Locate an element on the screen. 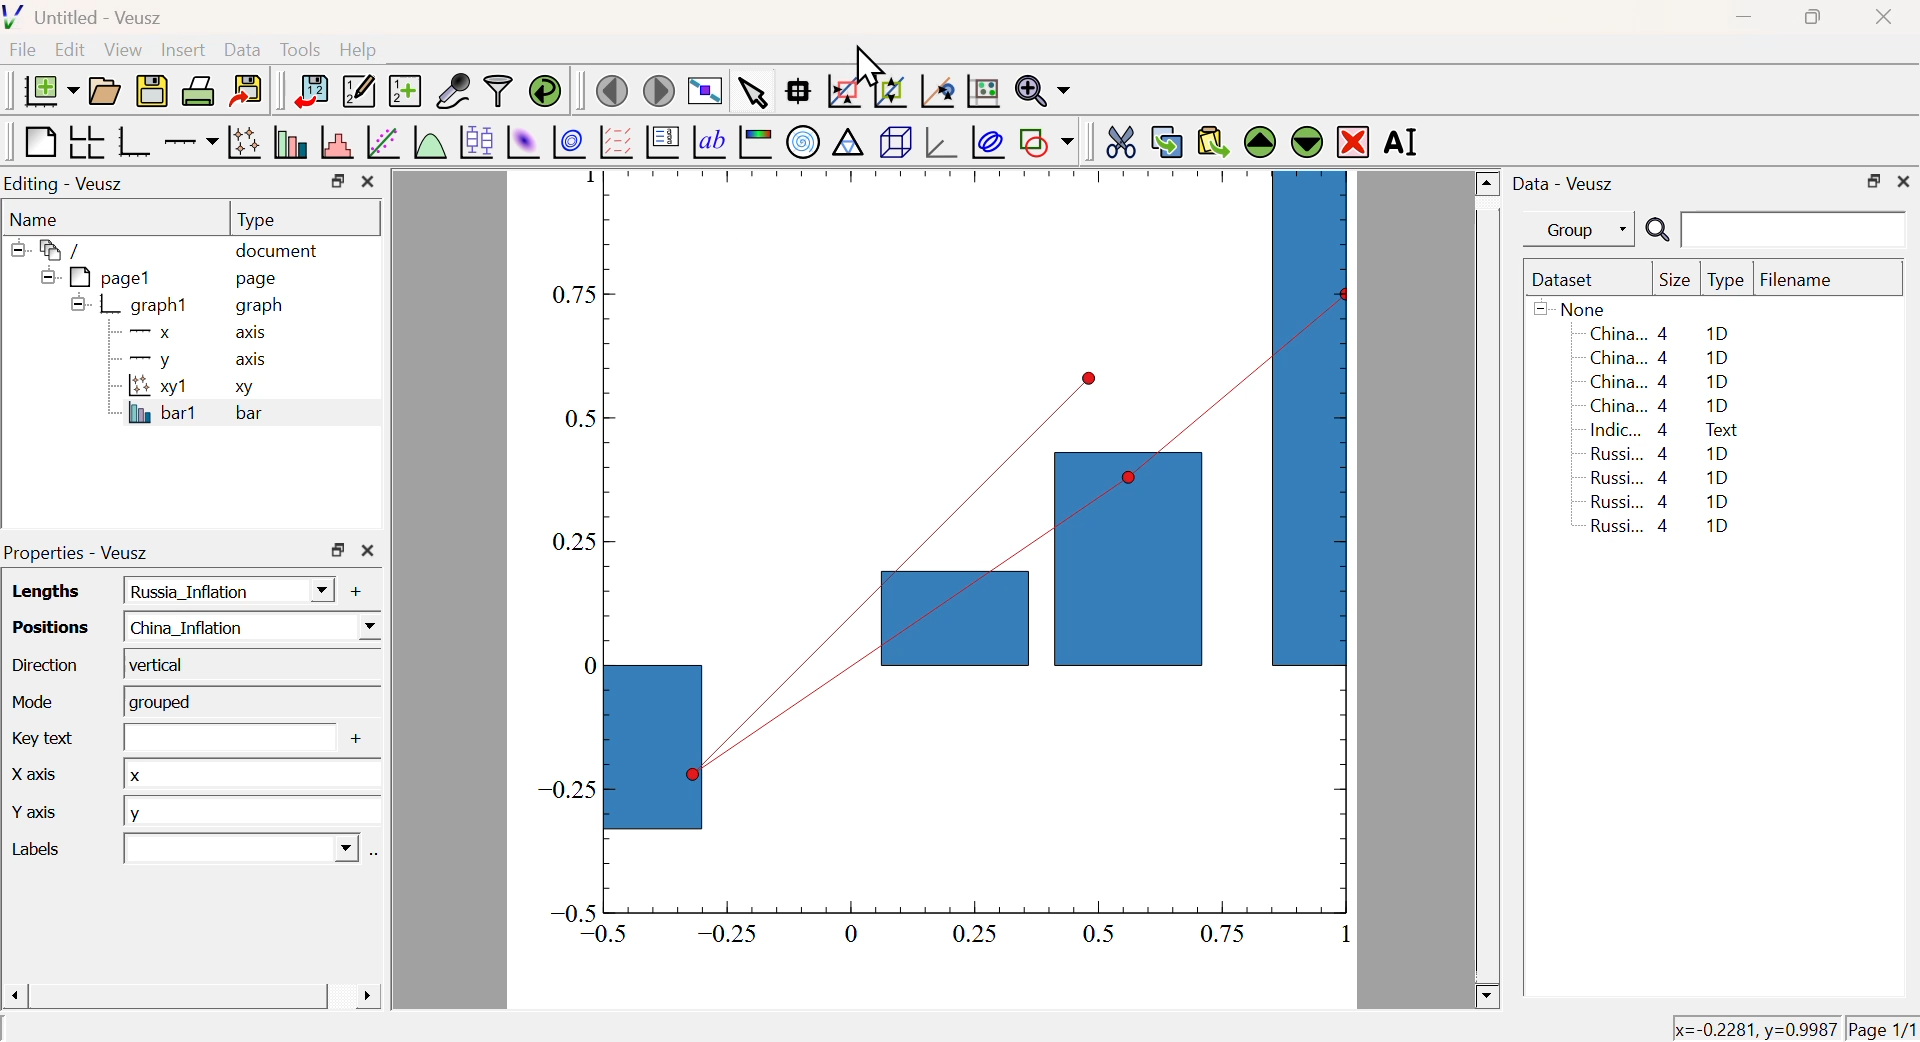  Print Document is located at coordinates (197, 90).